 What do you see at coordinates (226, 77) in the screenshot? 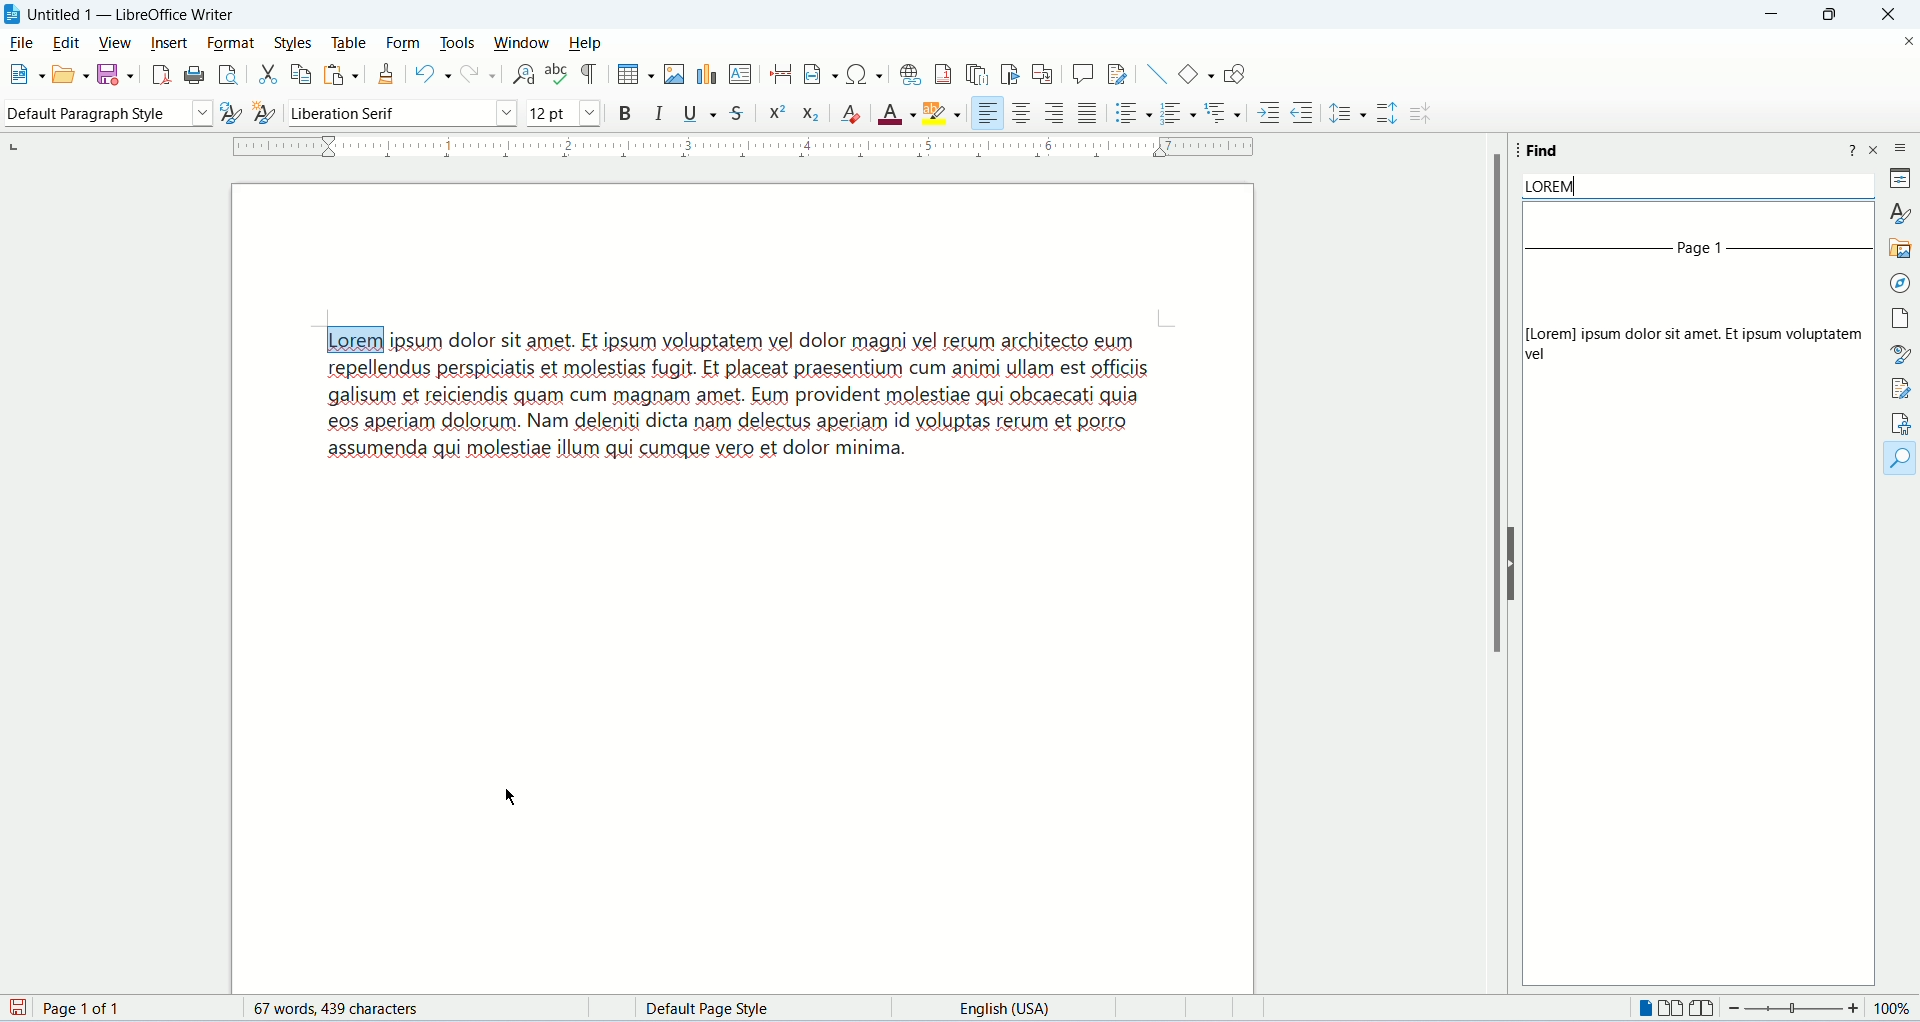
I see `print preview` at bounding box center [226, 77].